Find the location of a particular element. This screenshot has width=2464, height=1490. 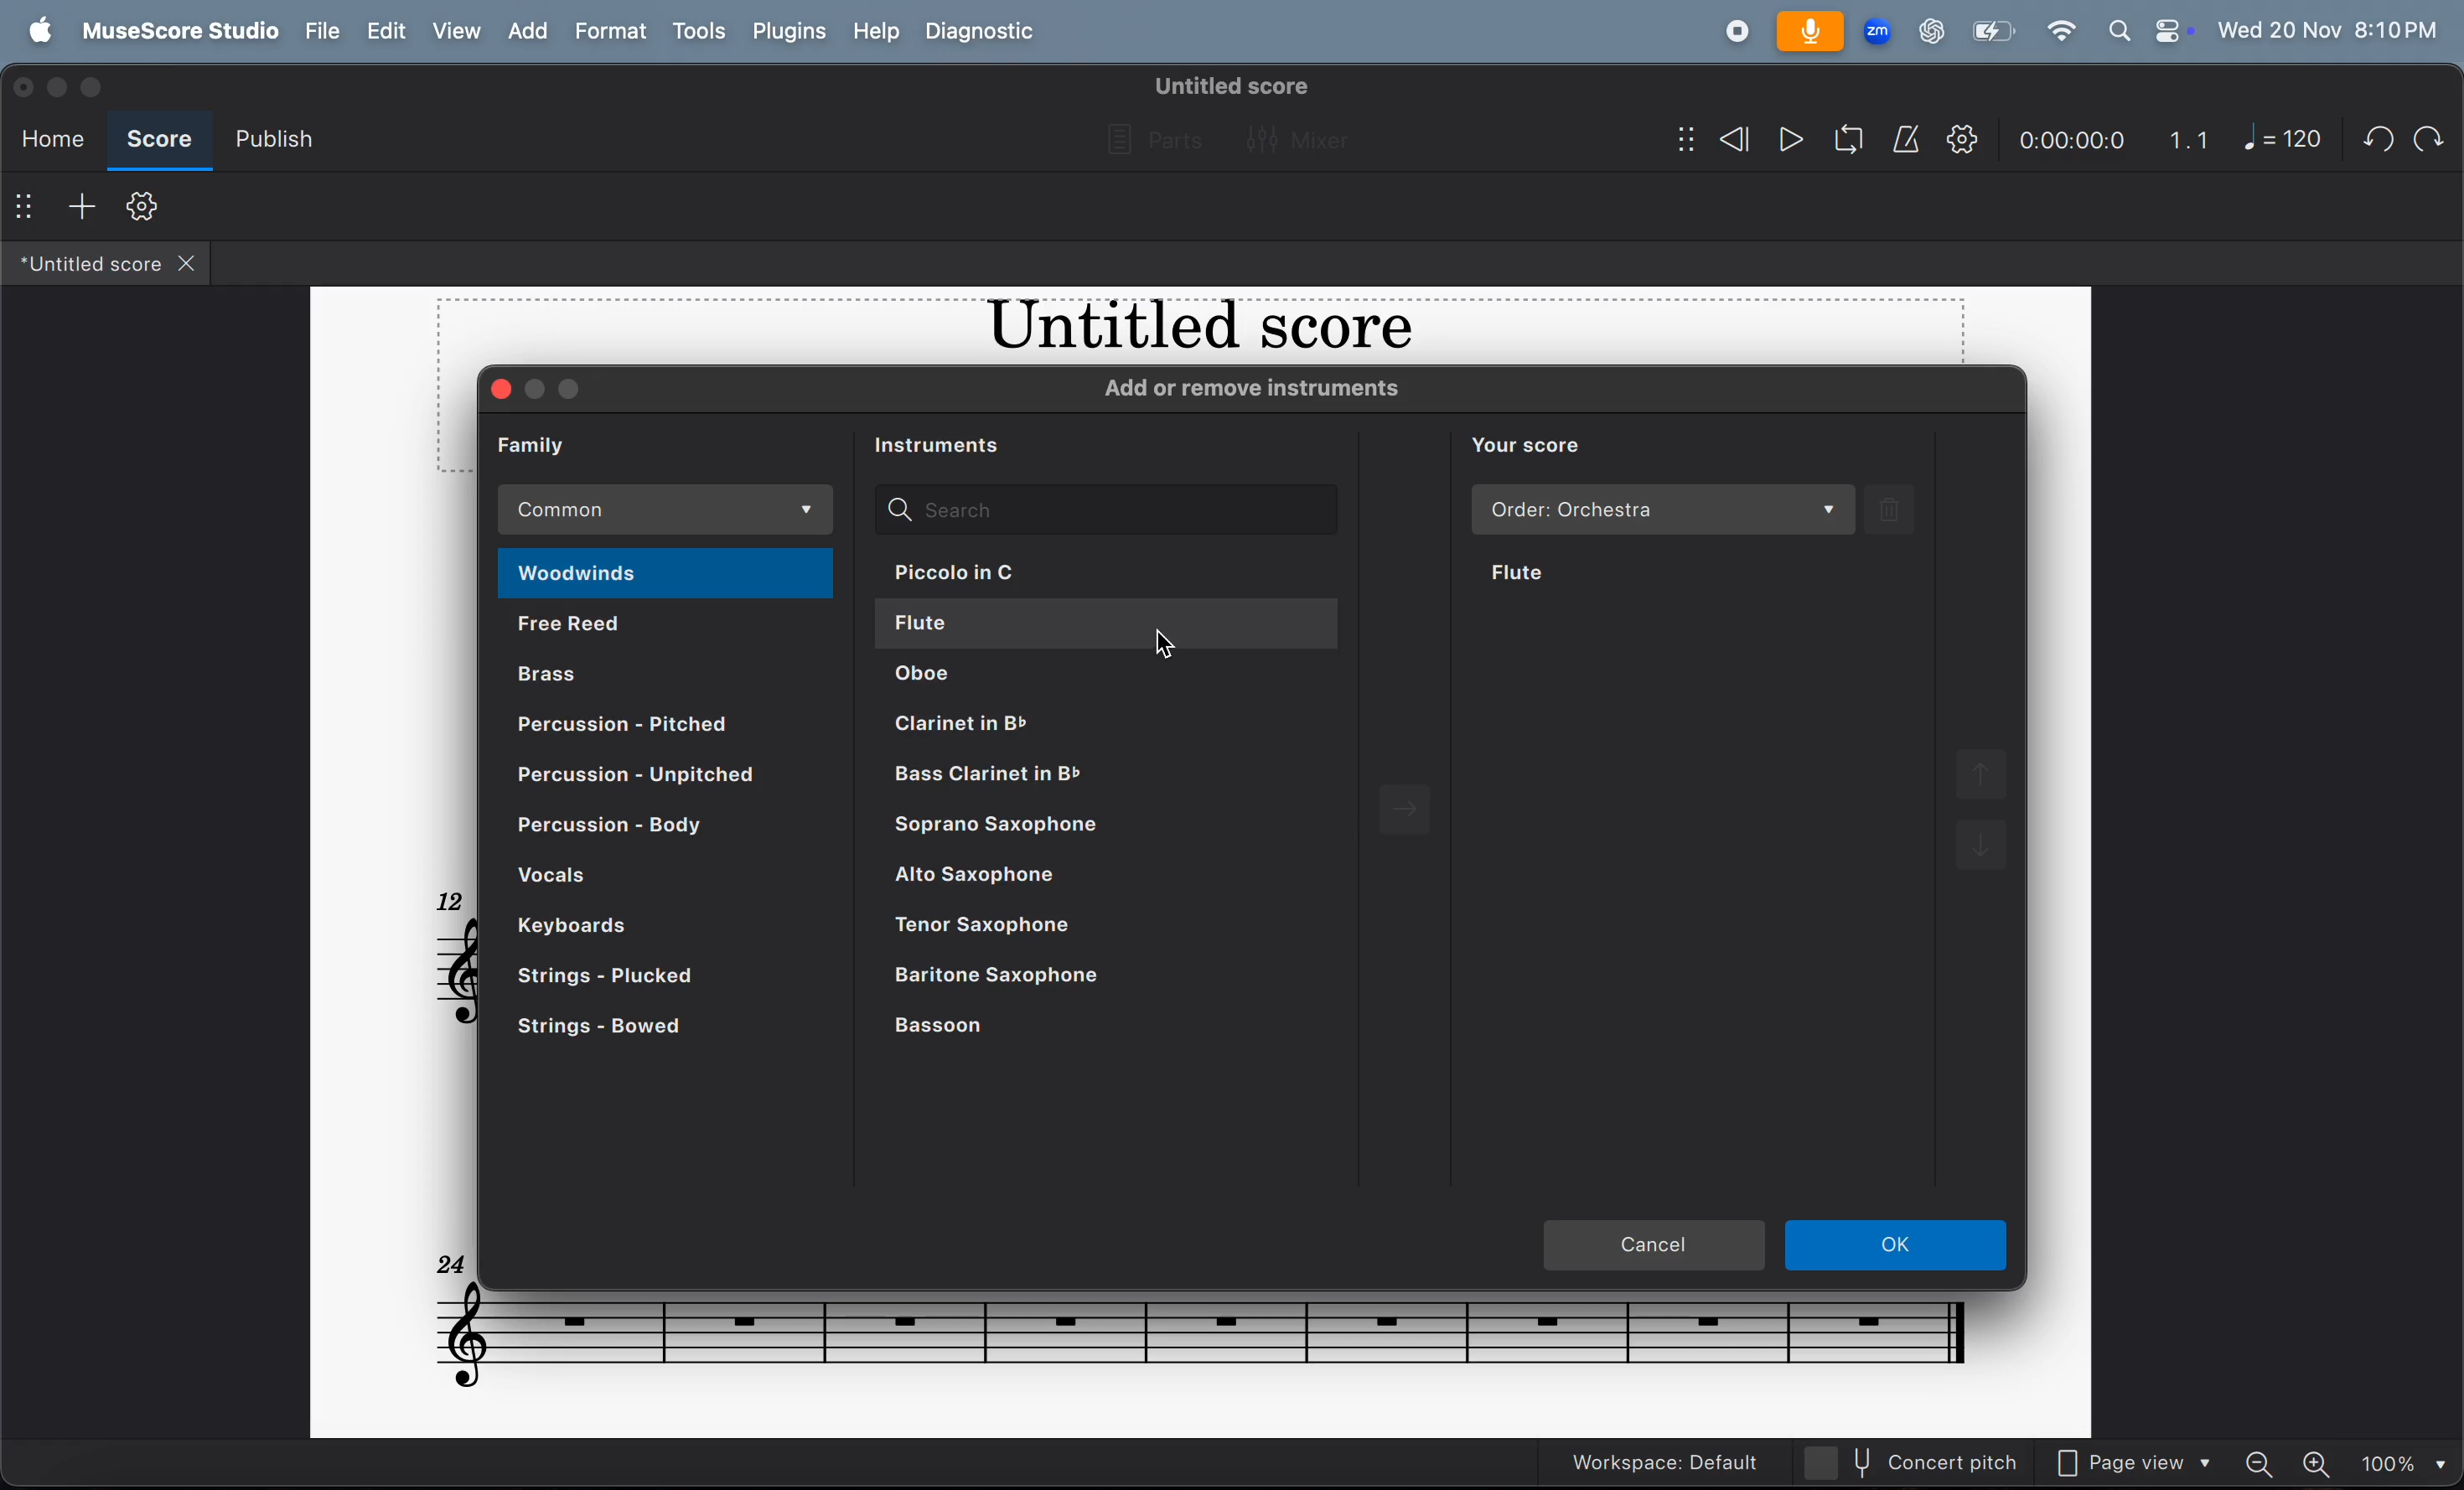

microphone is located at coordinates (1810, 33).